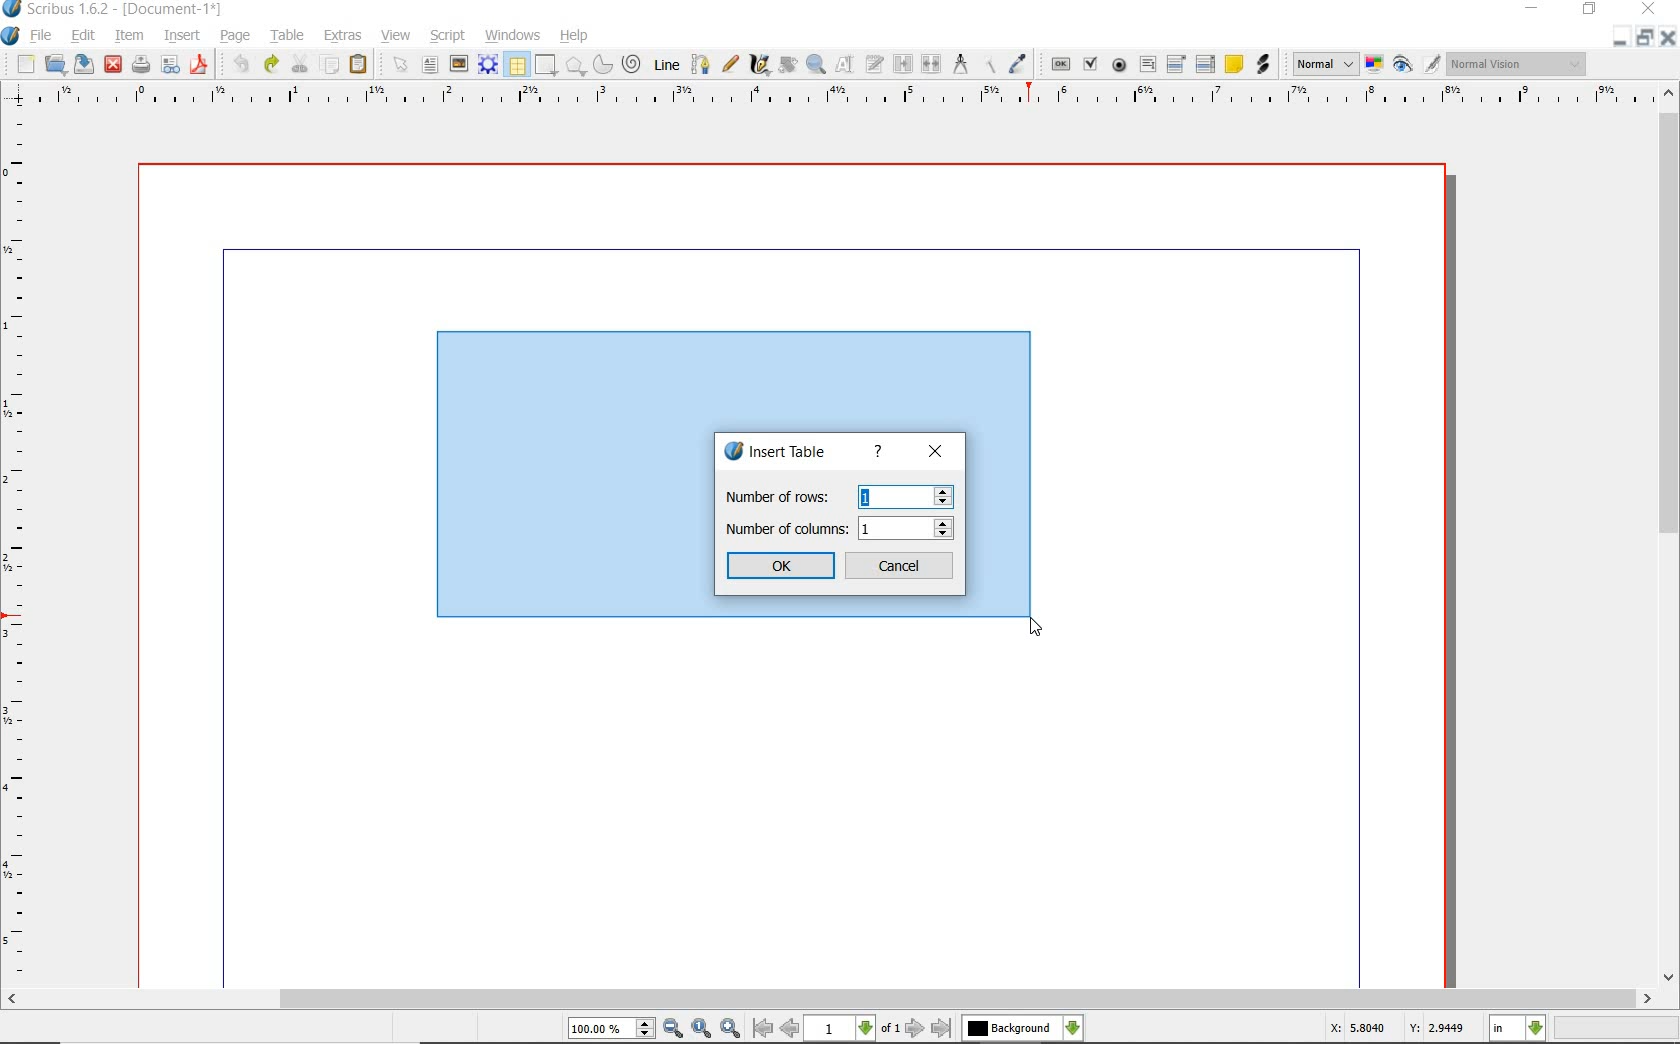 Image resolution: width=1680 pixels, height=1044 pixels. Describe the element at coordinates (673, 1029) in the screenshot. I see `zoom out` at that location.